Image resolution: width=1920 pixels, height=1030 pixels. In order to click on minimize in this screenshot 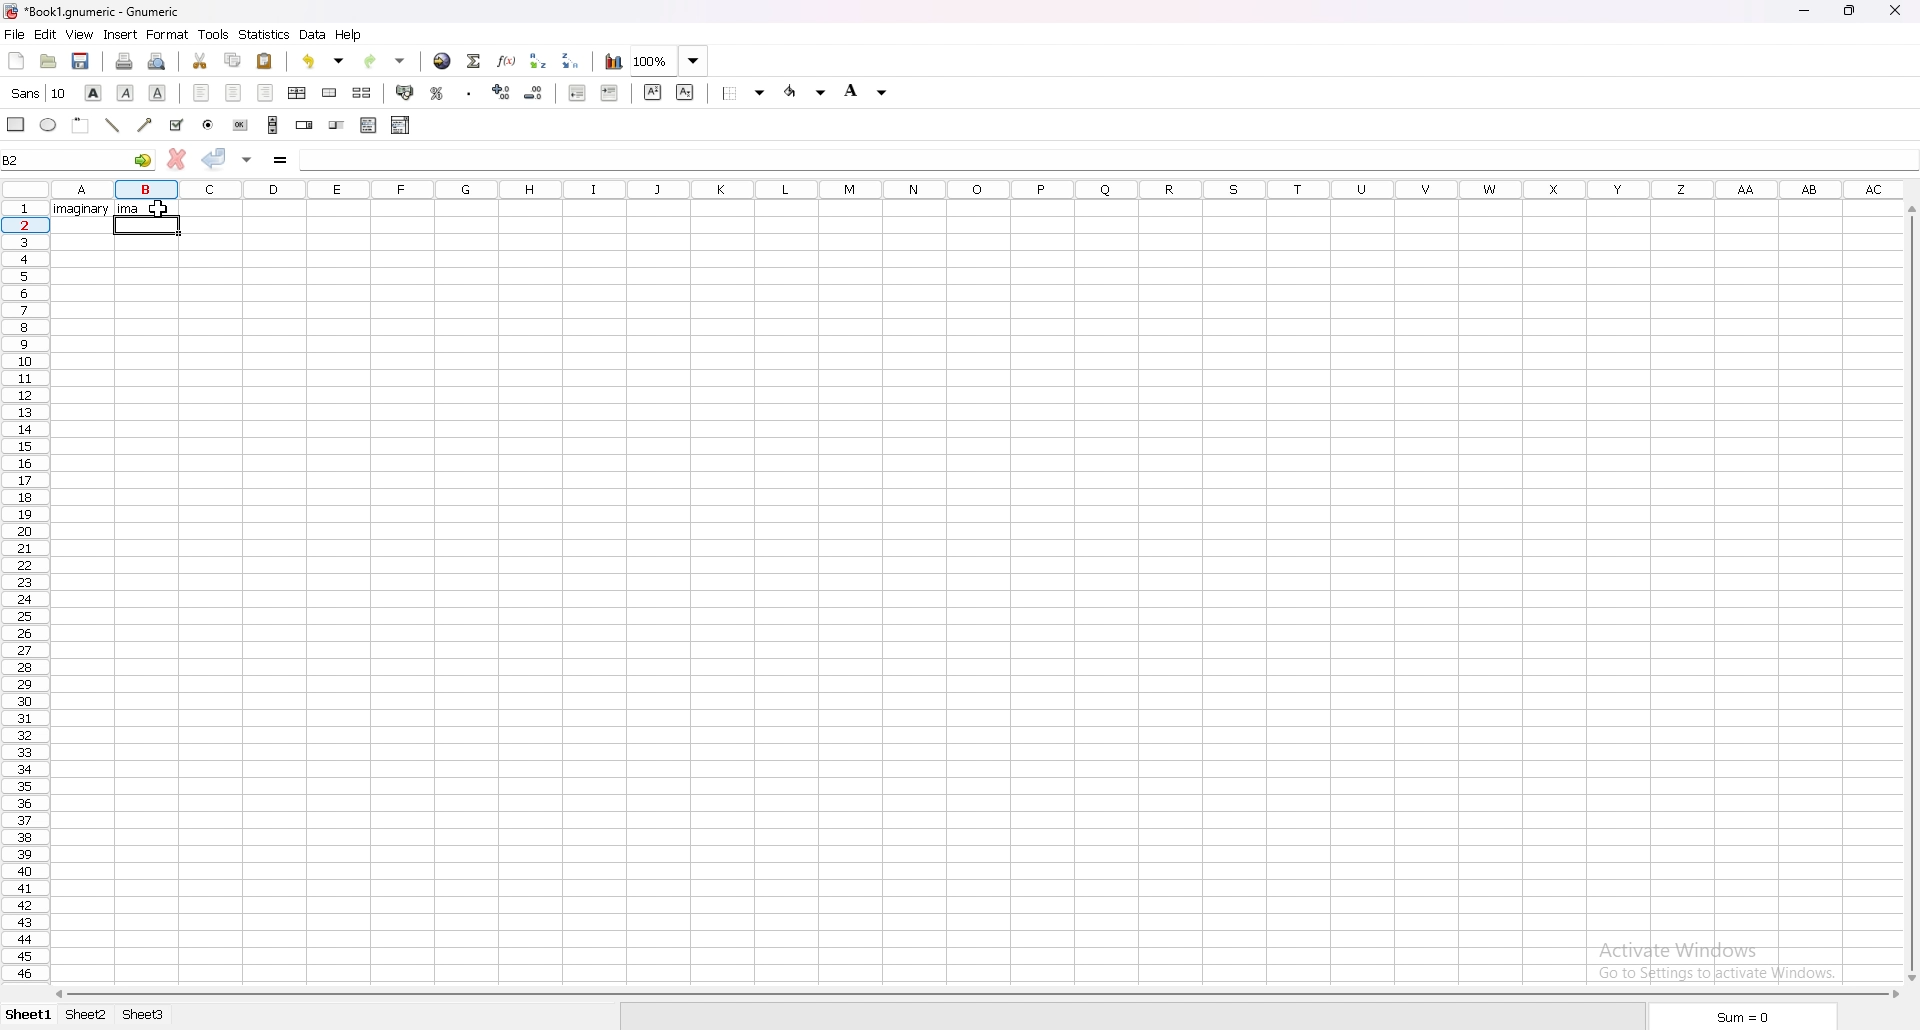, I will do `click(1803, 10)`.